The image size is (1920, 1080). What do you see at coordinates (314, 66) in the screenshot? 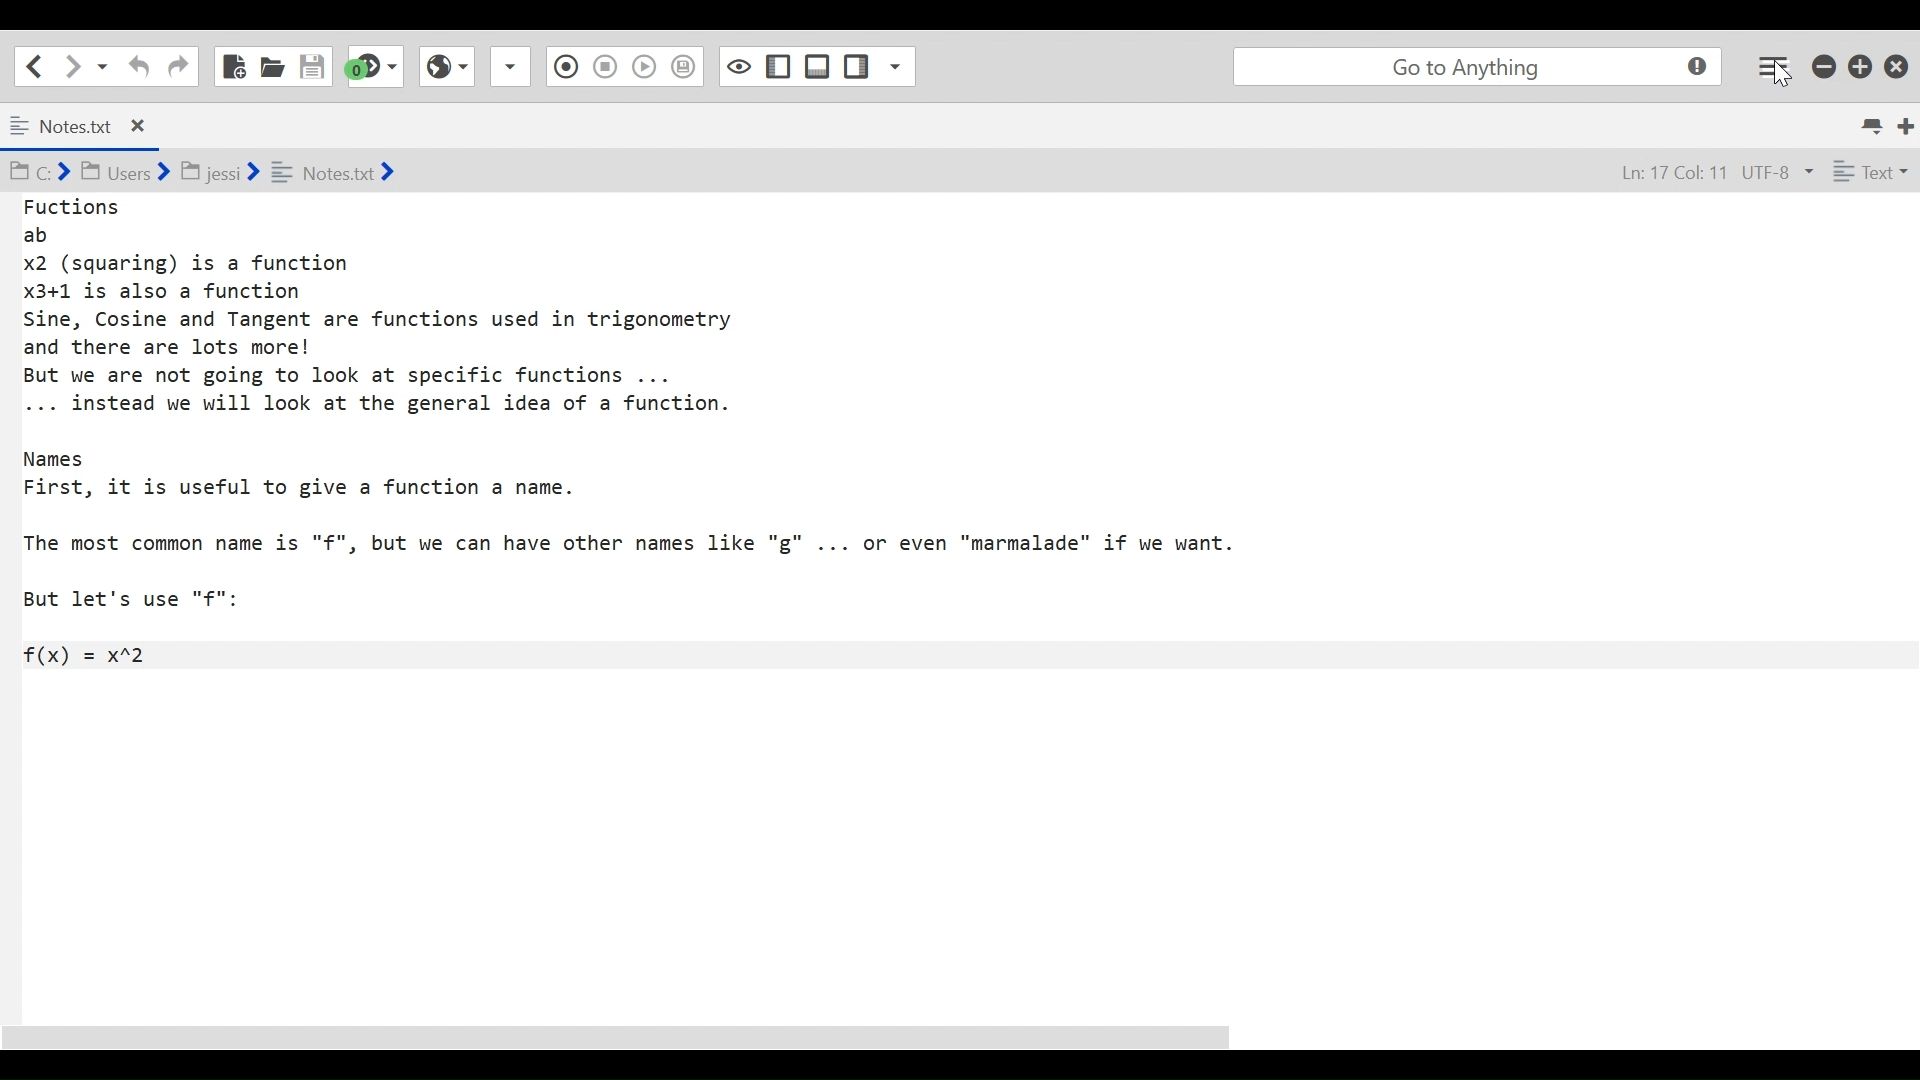
I see `Save File` at bounding box center [314, 66].